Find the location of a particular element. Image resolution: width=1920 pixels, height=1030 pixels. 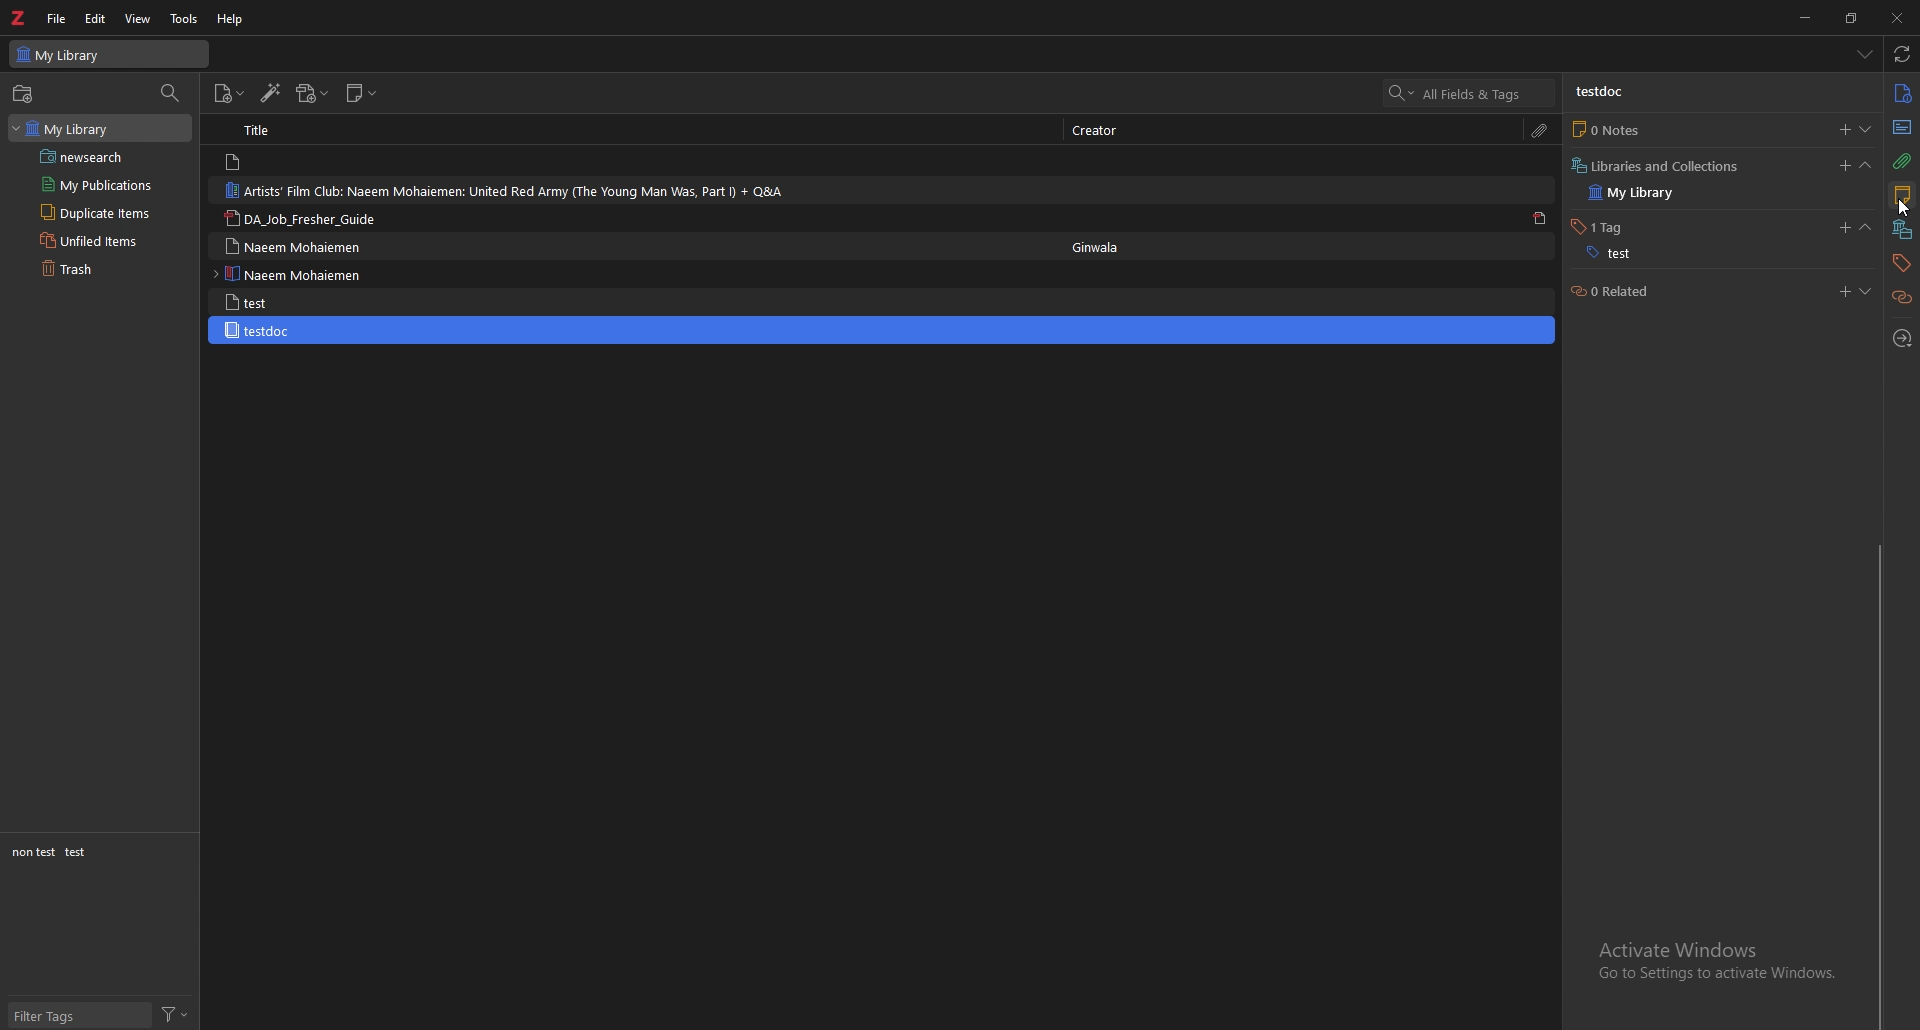

note is located at coordinates (276, 162).